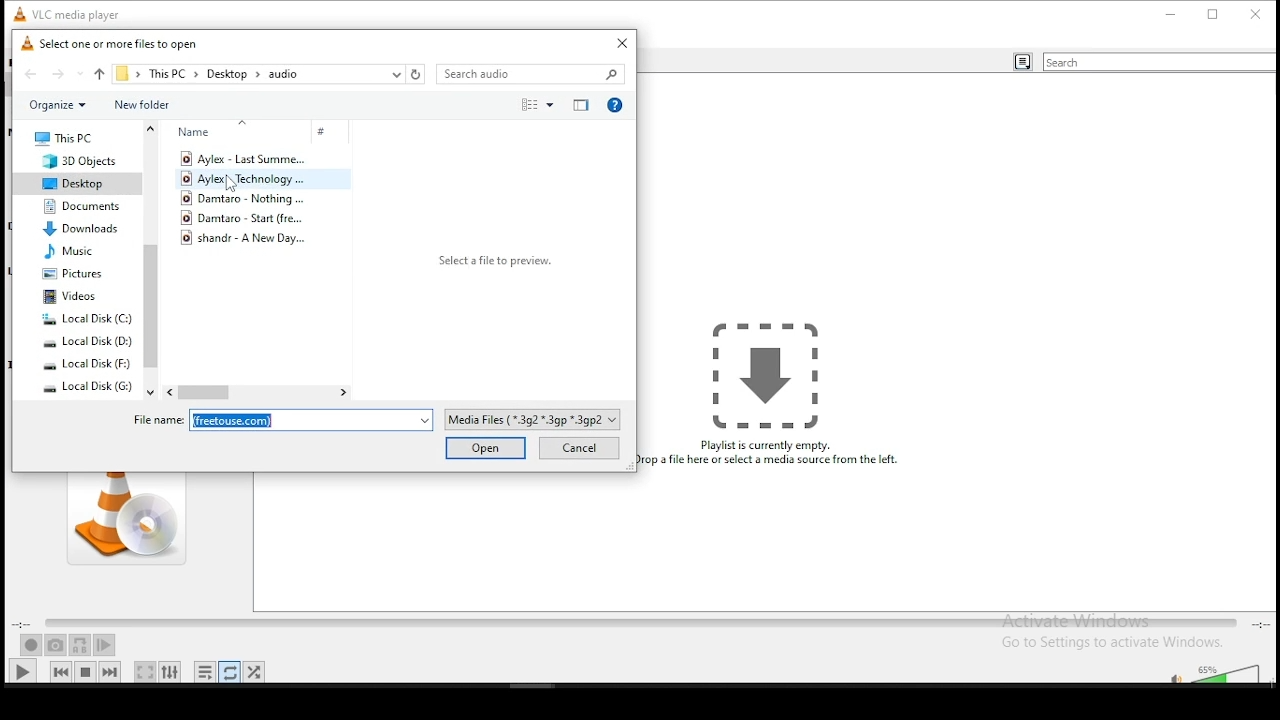  What do you see at coordinates (81, 646) in the screenshot?
I see `loop between point A to point B continuously` at bounding box center [81, 646].